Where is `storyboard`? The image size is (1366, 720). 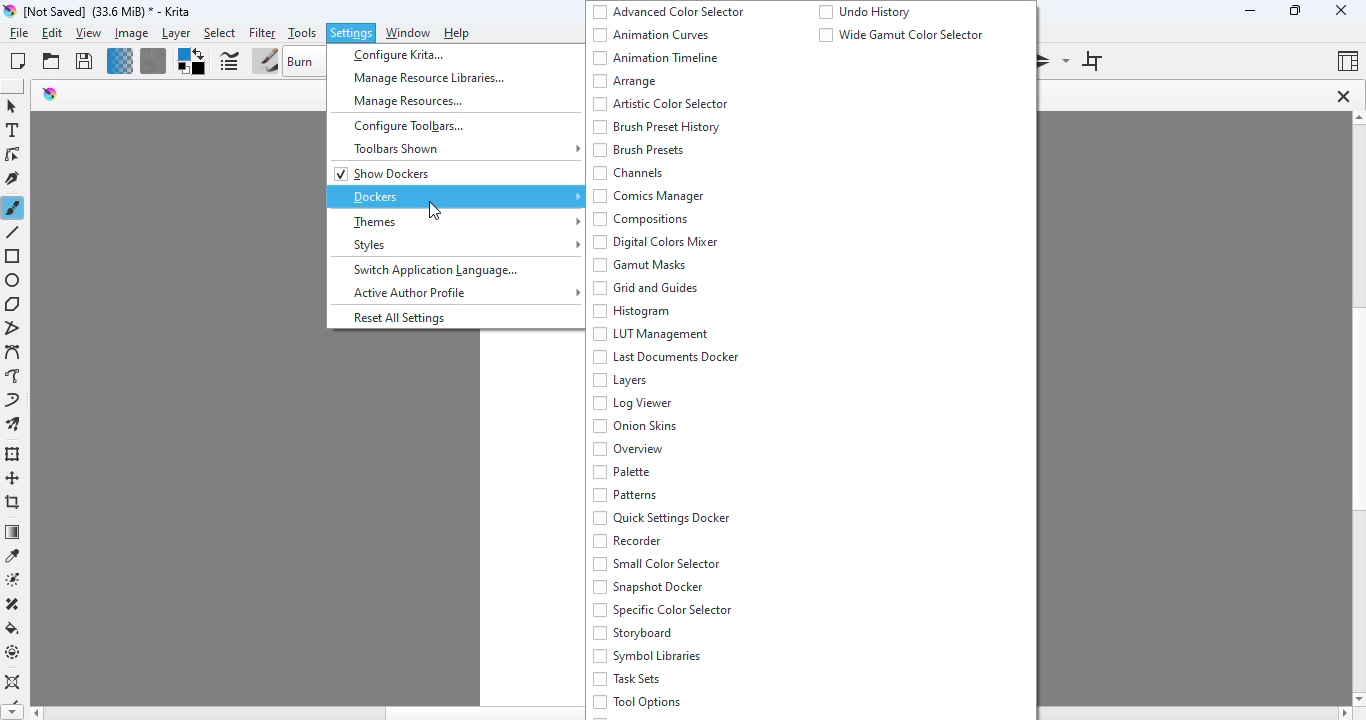 storyboard is located at coordinates (632, 633).